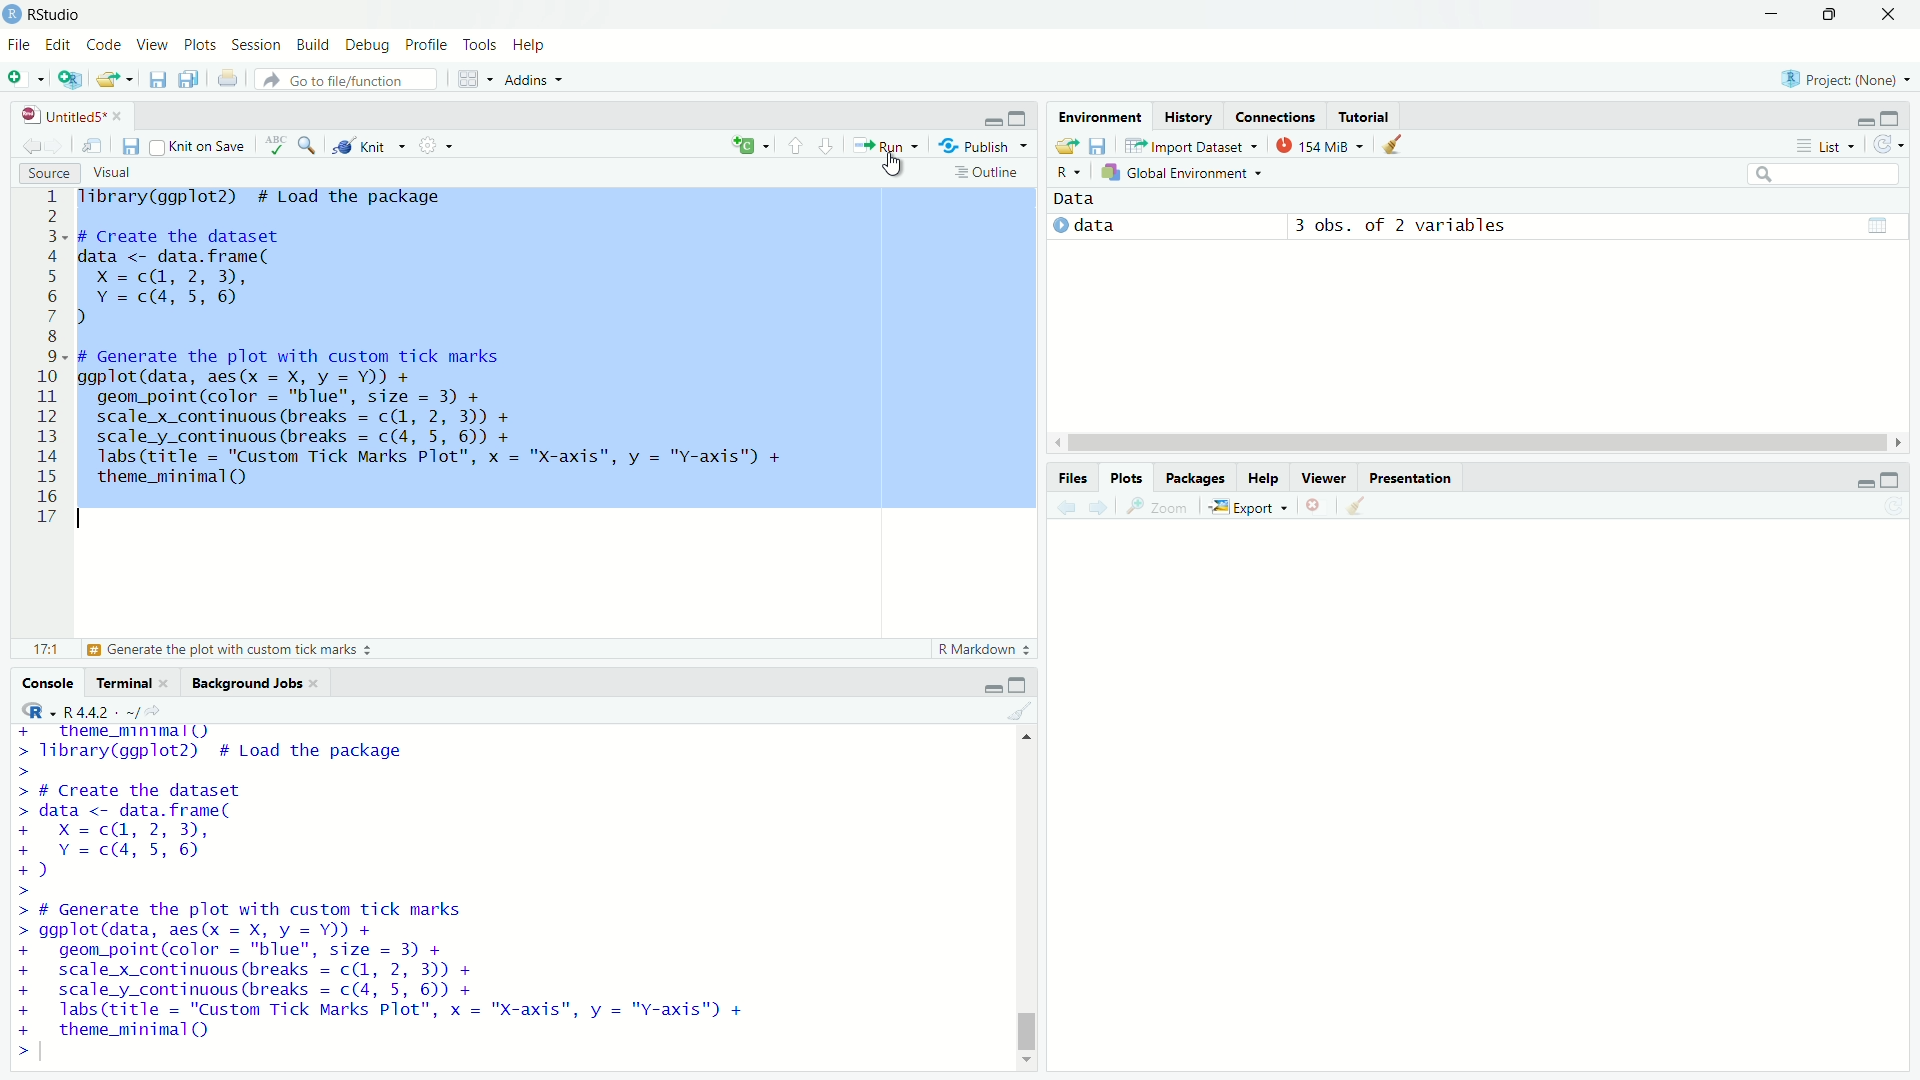  I want to click on prompt cursor, so click(25, 893).